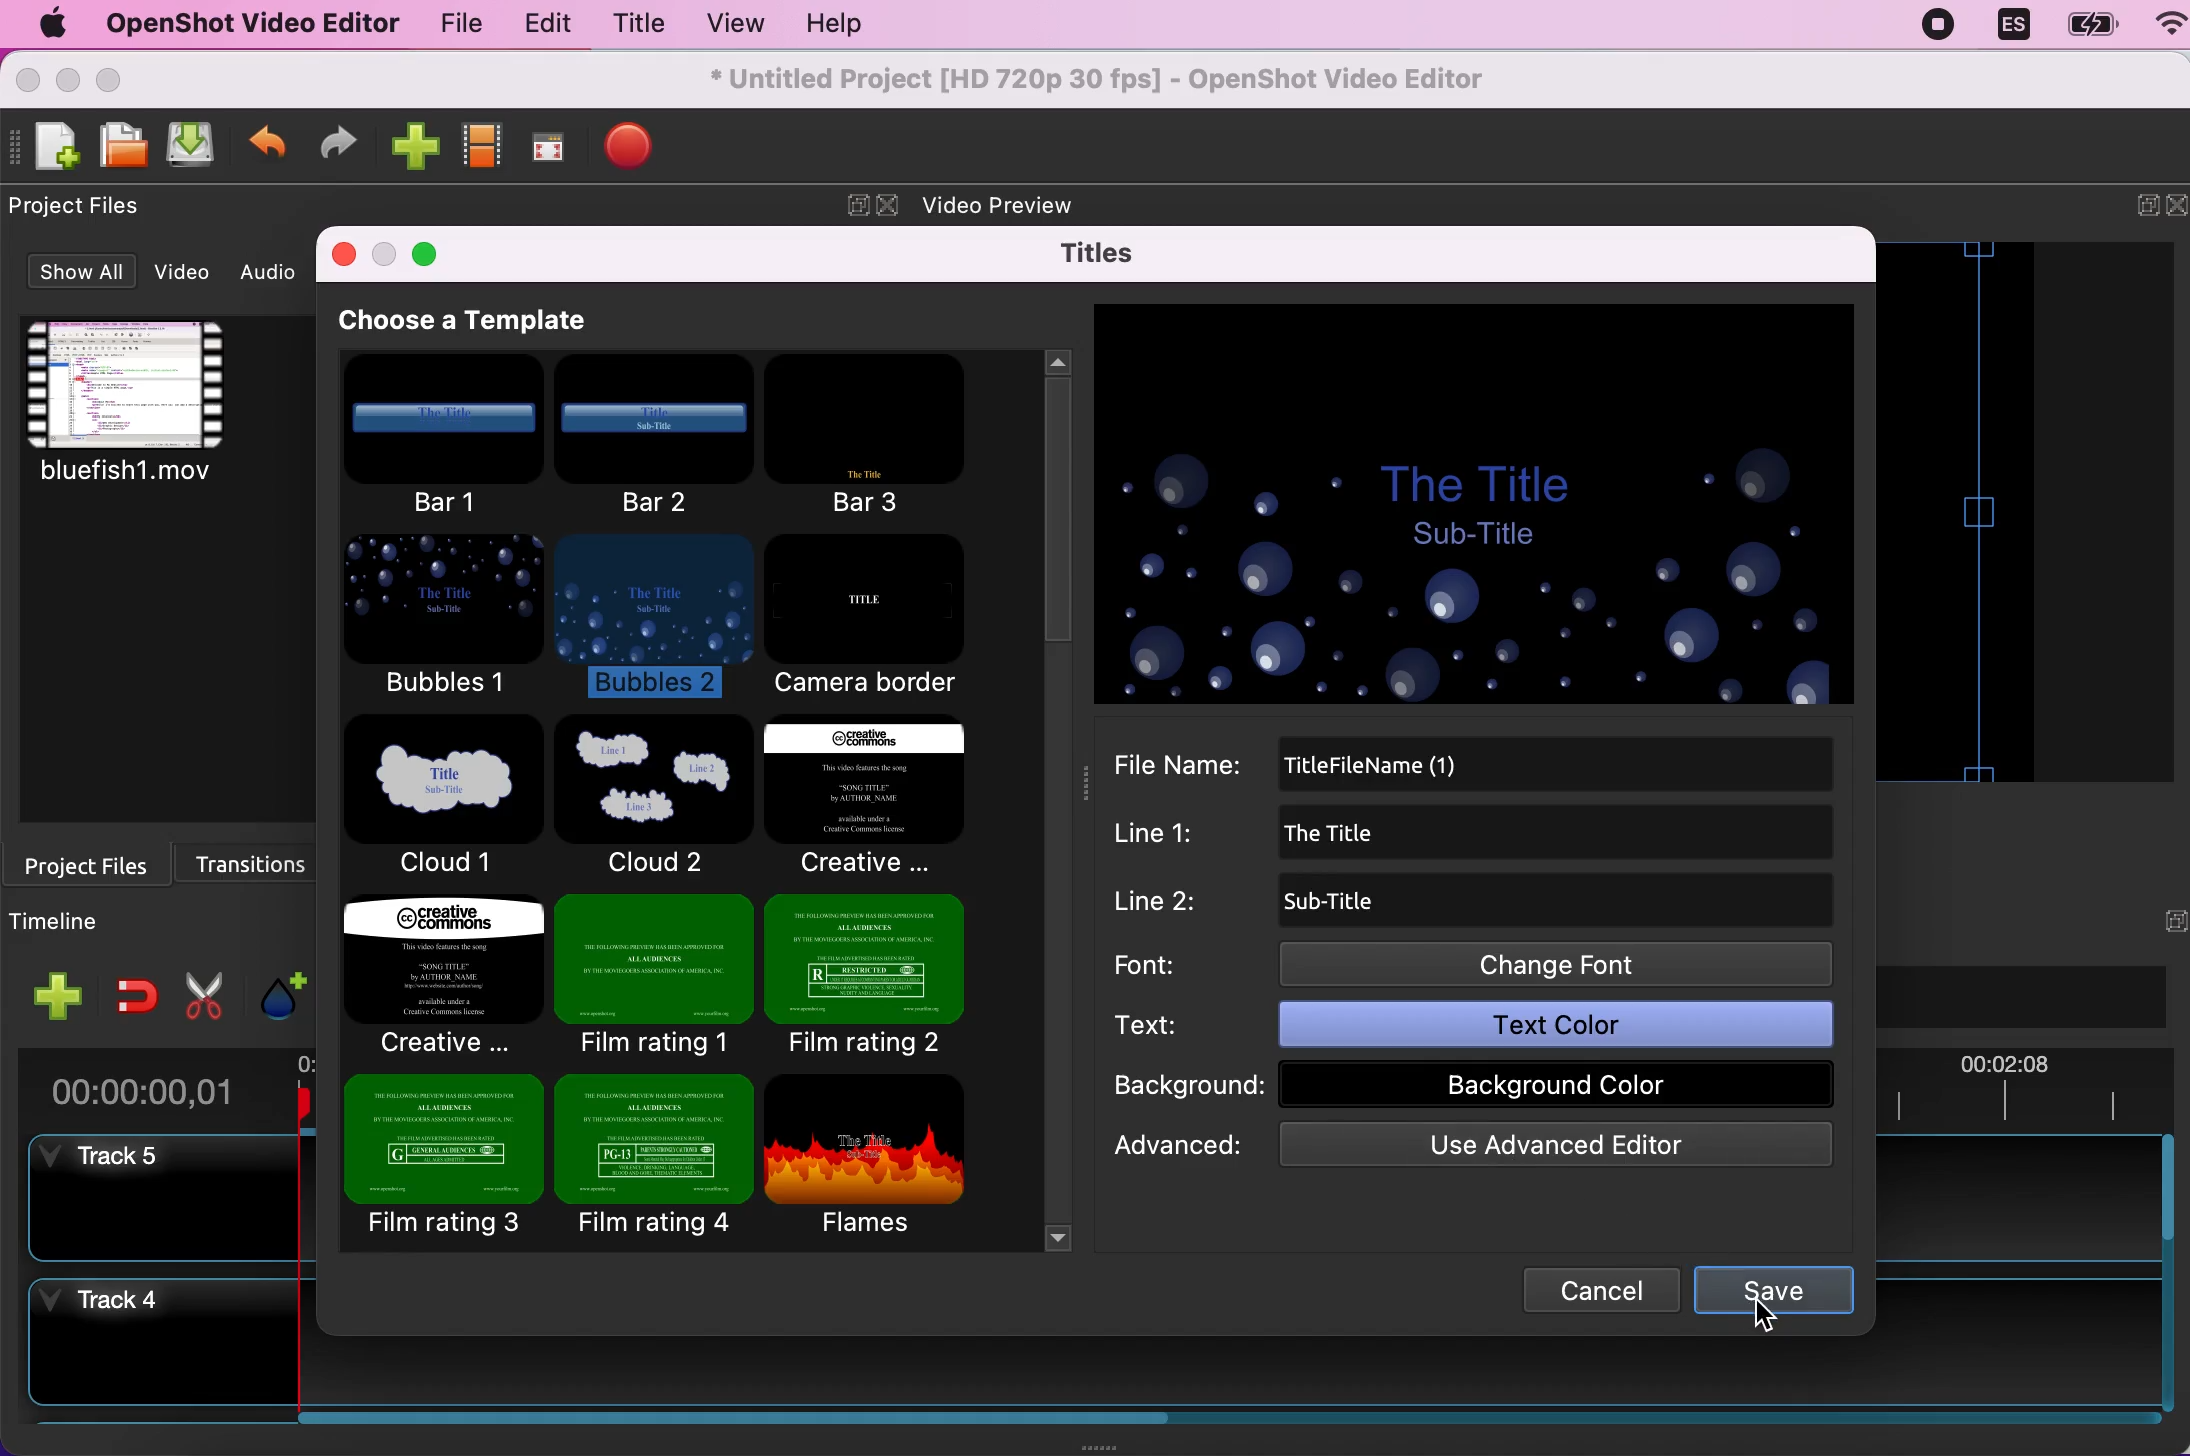 Image resolution: width=2190 pixels, height=1456 pixels. I want to click on minimize, so click(67, 82).